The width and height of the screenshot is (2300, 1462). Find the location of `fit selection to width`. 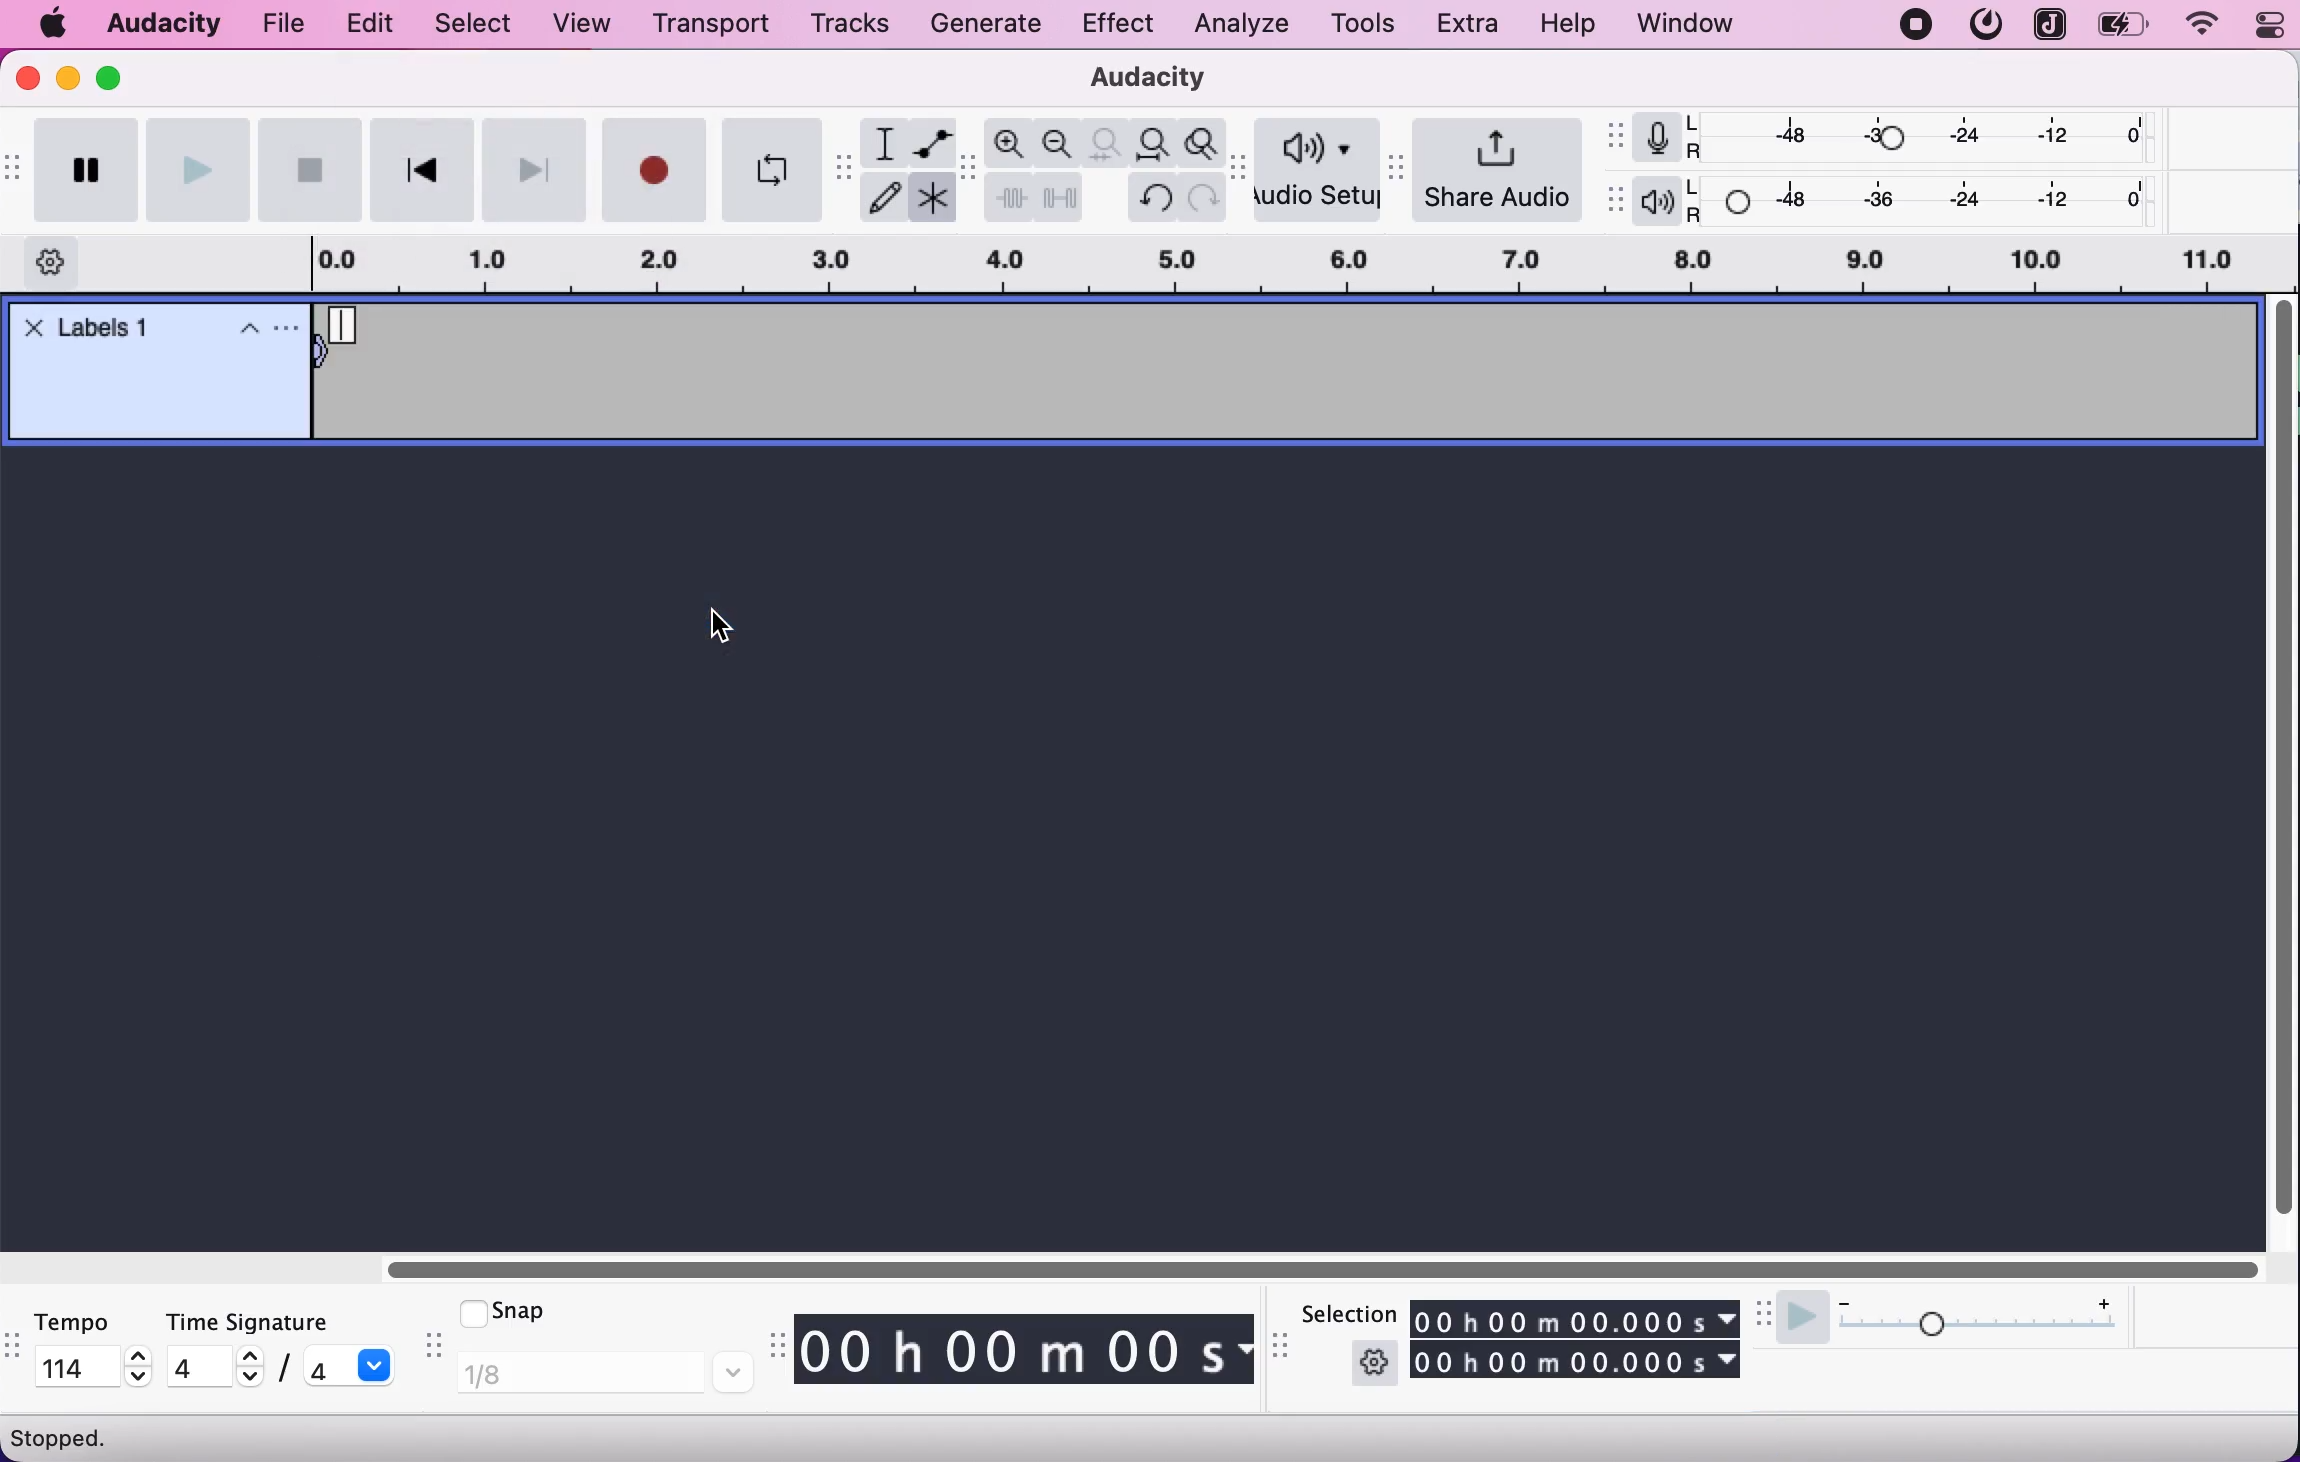

fit selection to width is located at coordinates (1108, 141).